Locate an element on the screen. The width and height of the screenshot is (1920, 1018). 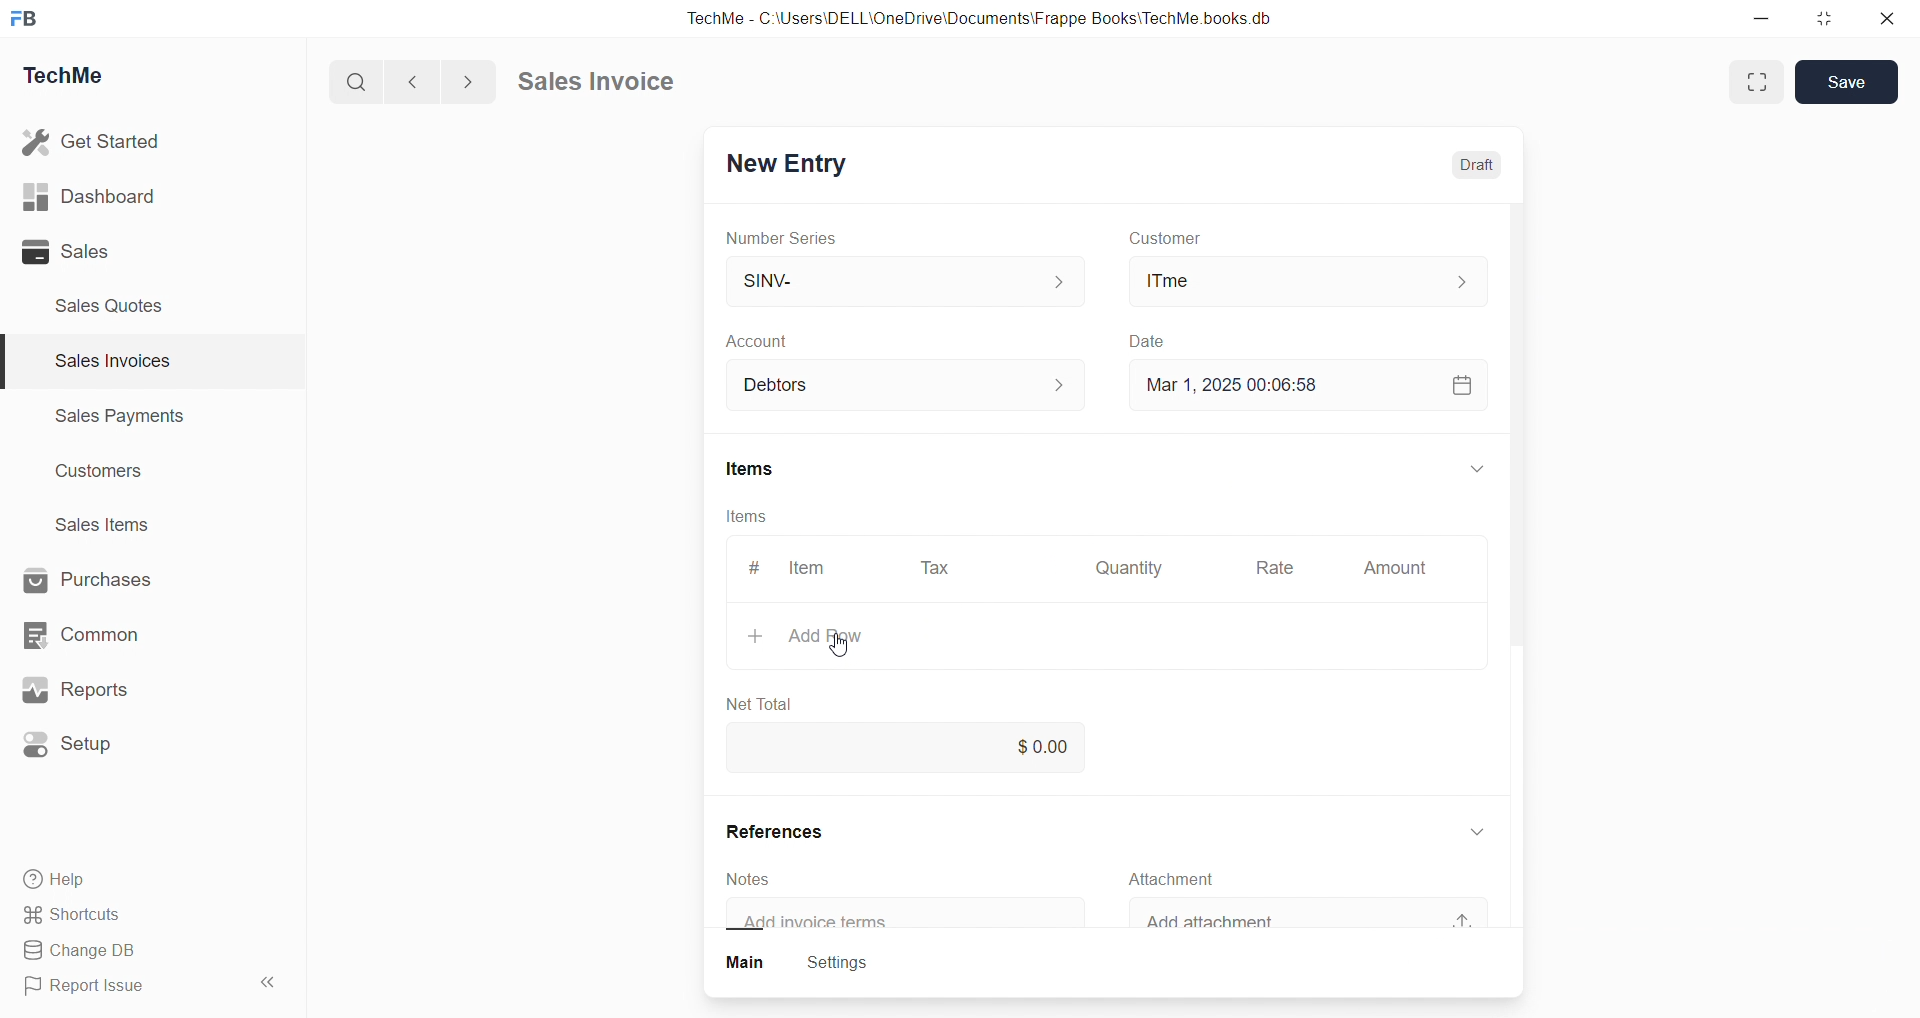
TechMe - C-\Users\DELL\OneDrive\Documents\Frappe Books'TechMe books db is located at coordinates (1000, 15).